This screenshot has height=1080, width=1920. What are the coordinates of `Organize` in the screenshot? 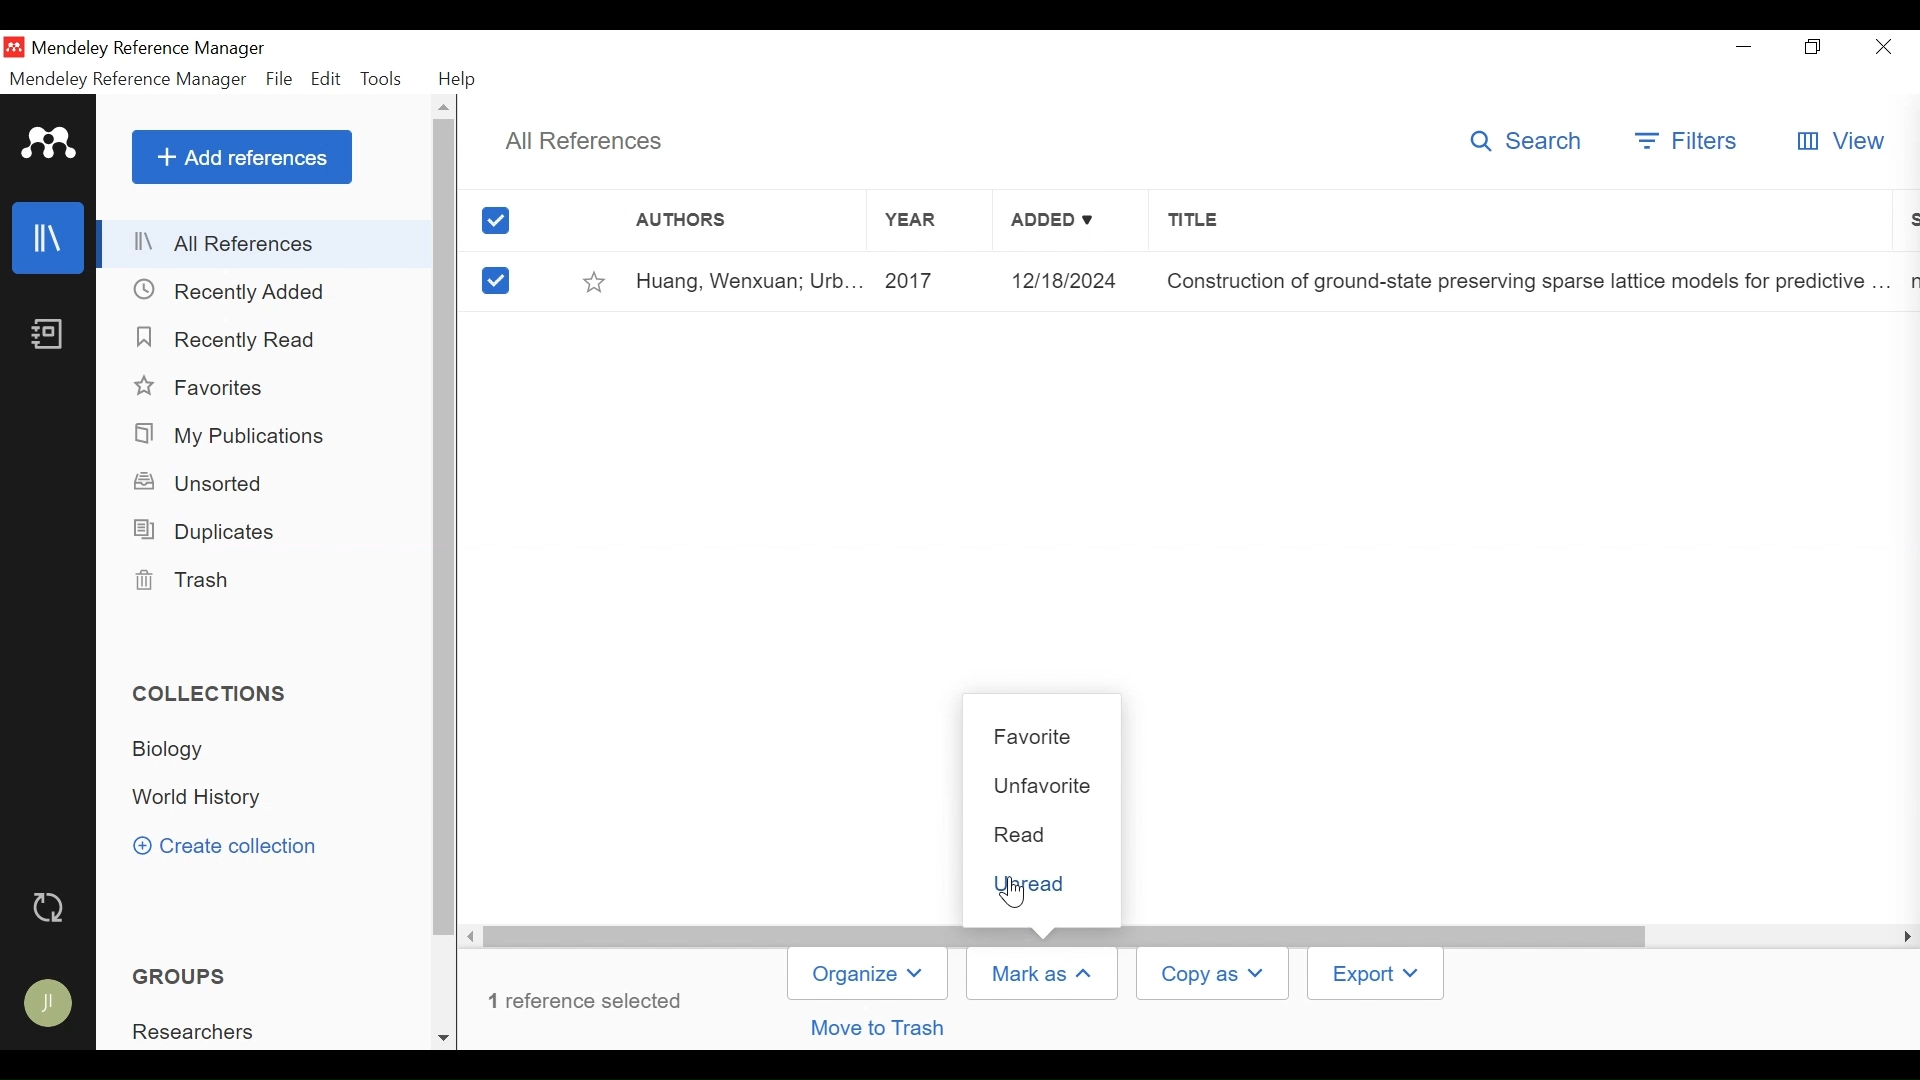 It's located at (868, 972).